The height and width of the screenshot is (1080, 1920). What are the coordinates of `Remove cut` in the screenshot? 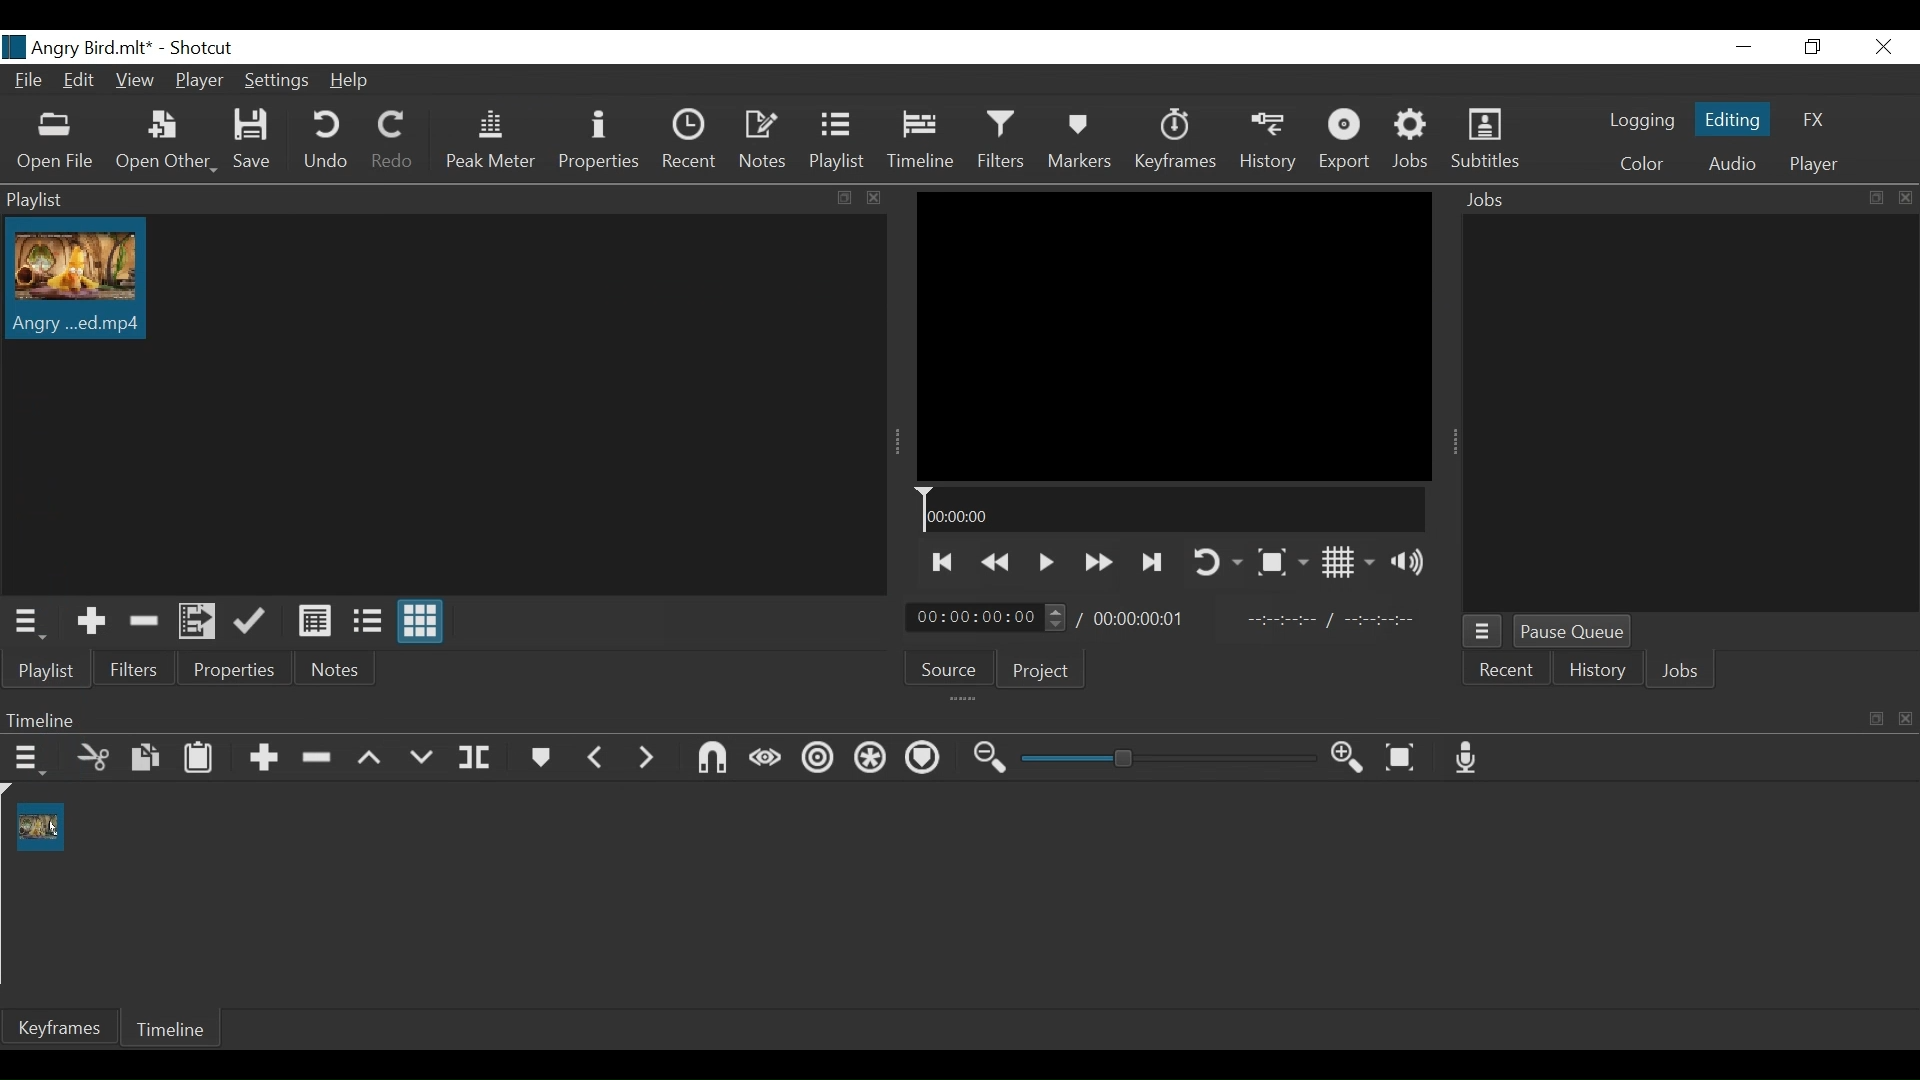 It's located at (139, 621).